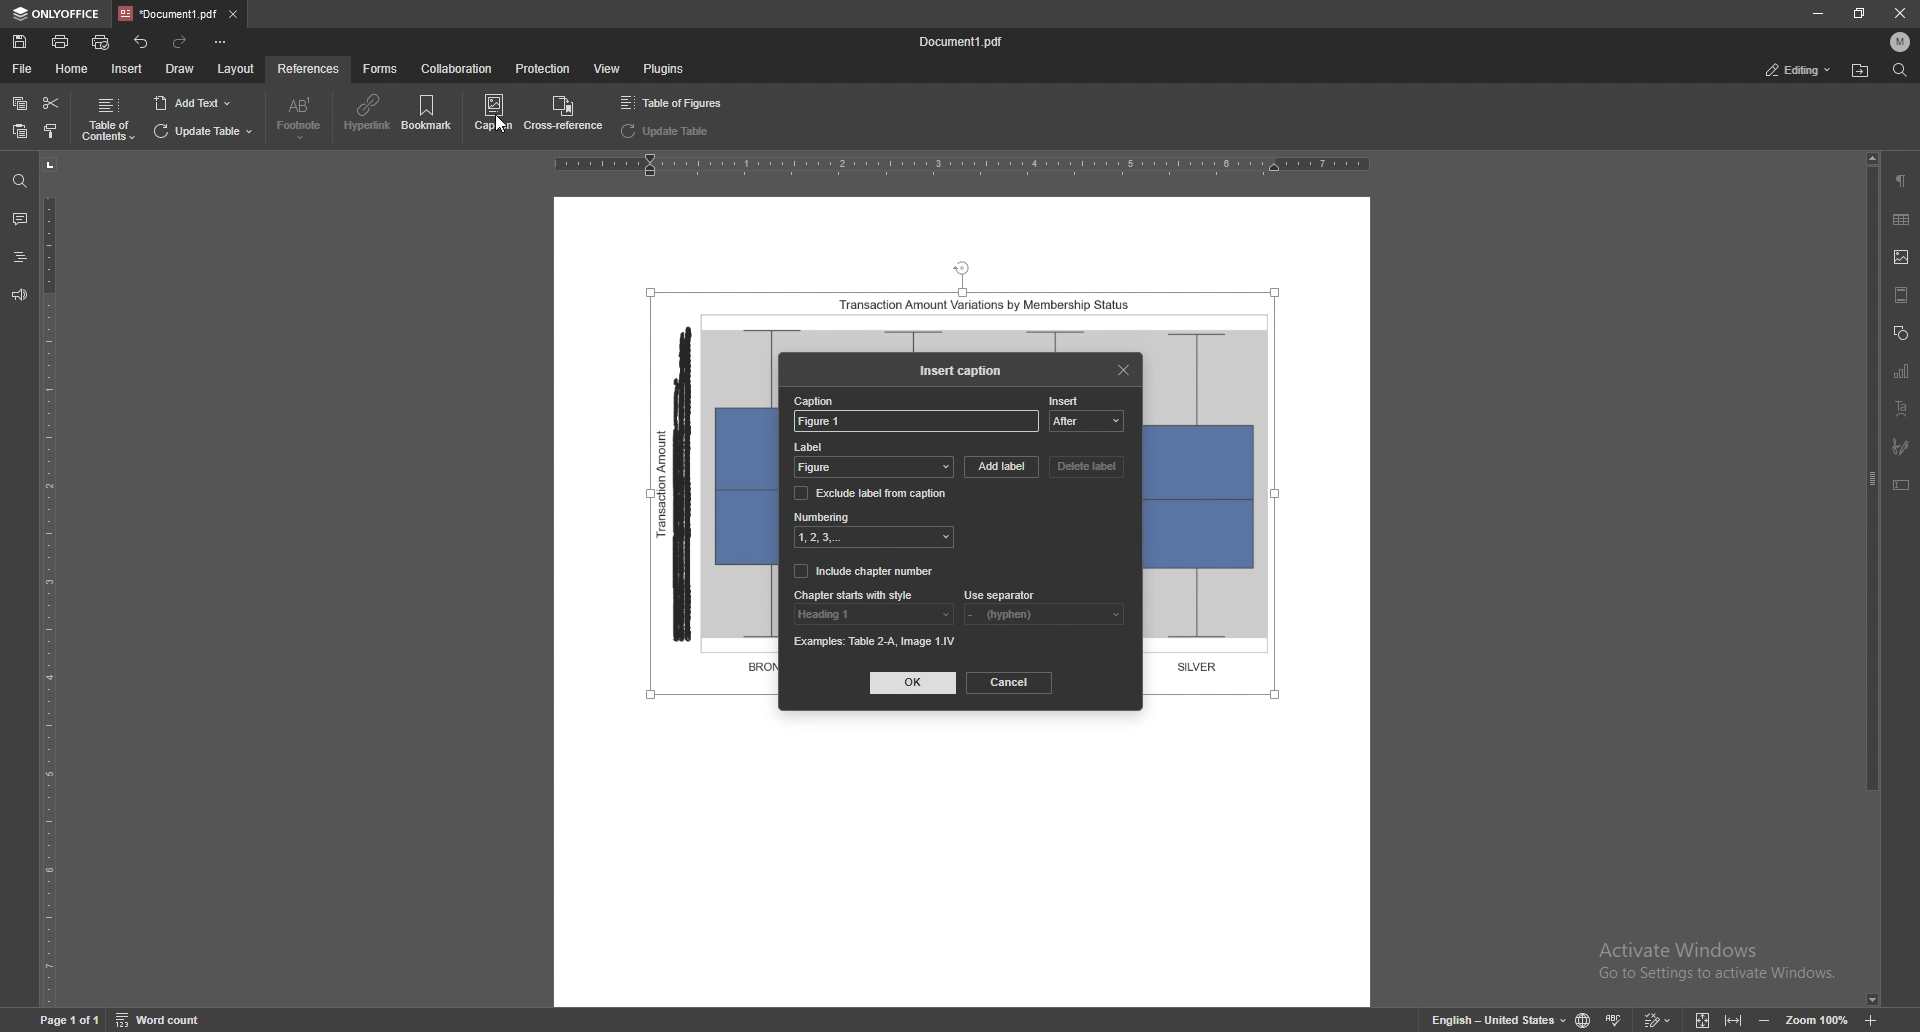  What do you see at coordinates (168, 14) in the screenshot?
I see `tab` at bounding box center [168, 14].